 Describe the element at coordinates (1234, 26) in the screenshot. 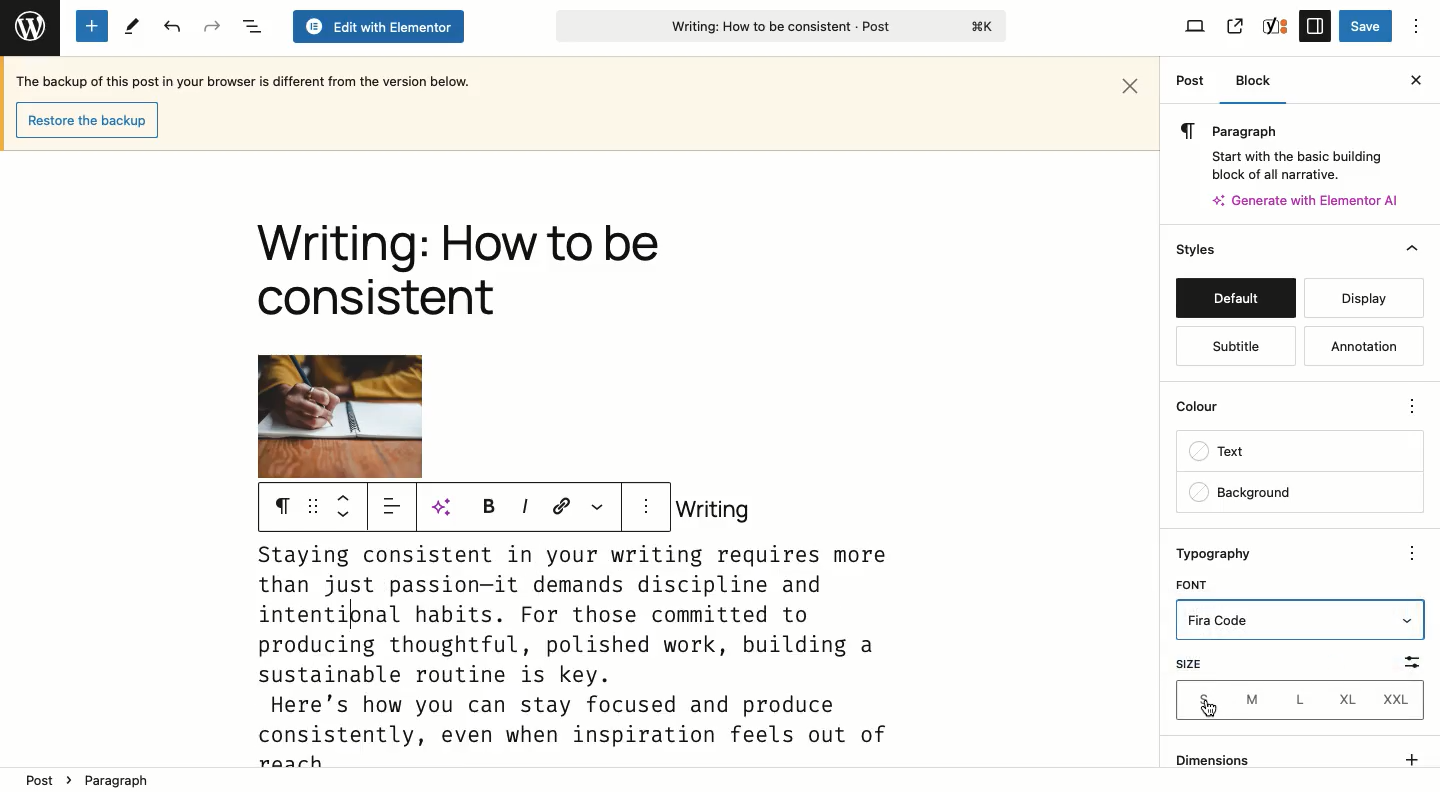

I see `View post` at that location.